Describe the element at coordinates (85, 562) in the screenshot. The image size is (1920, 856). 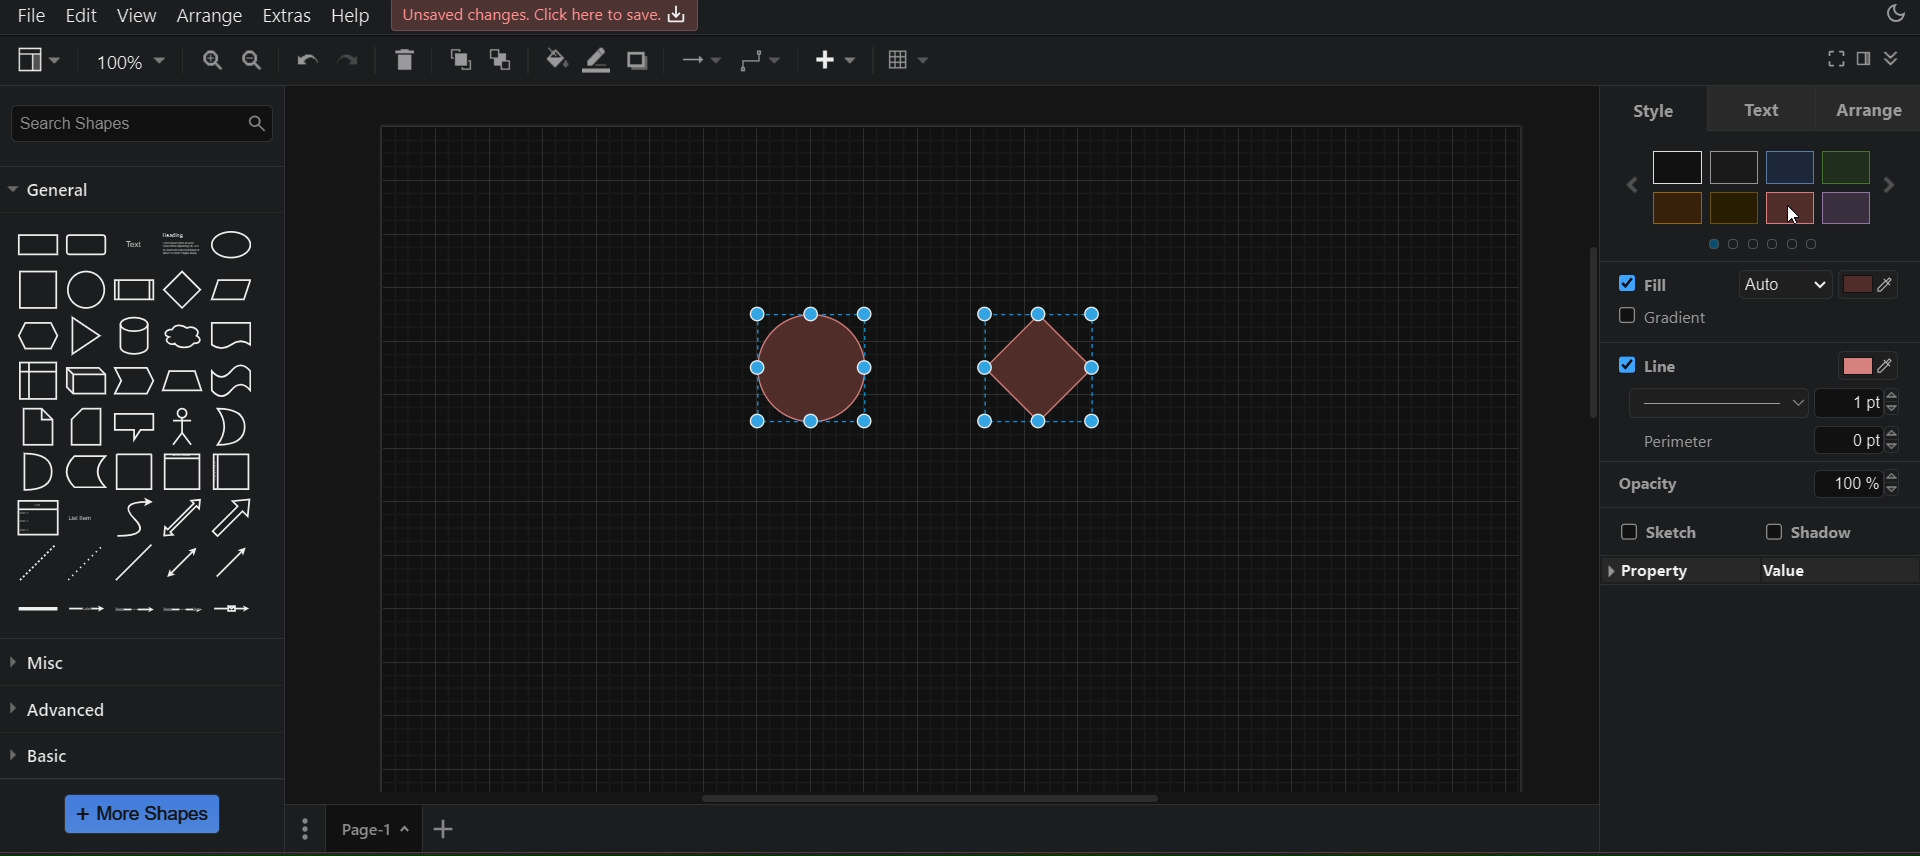
I see `Dotted Line` at that location.